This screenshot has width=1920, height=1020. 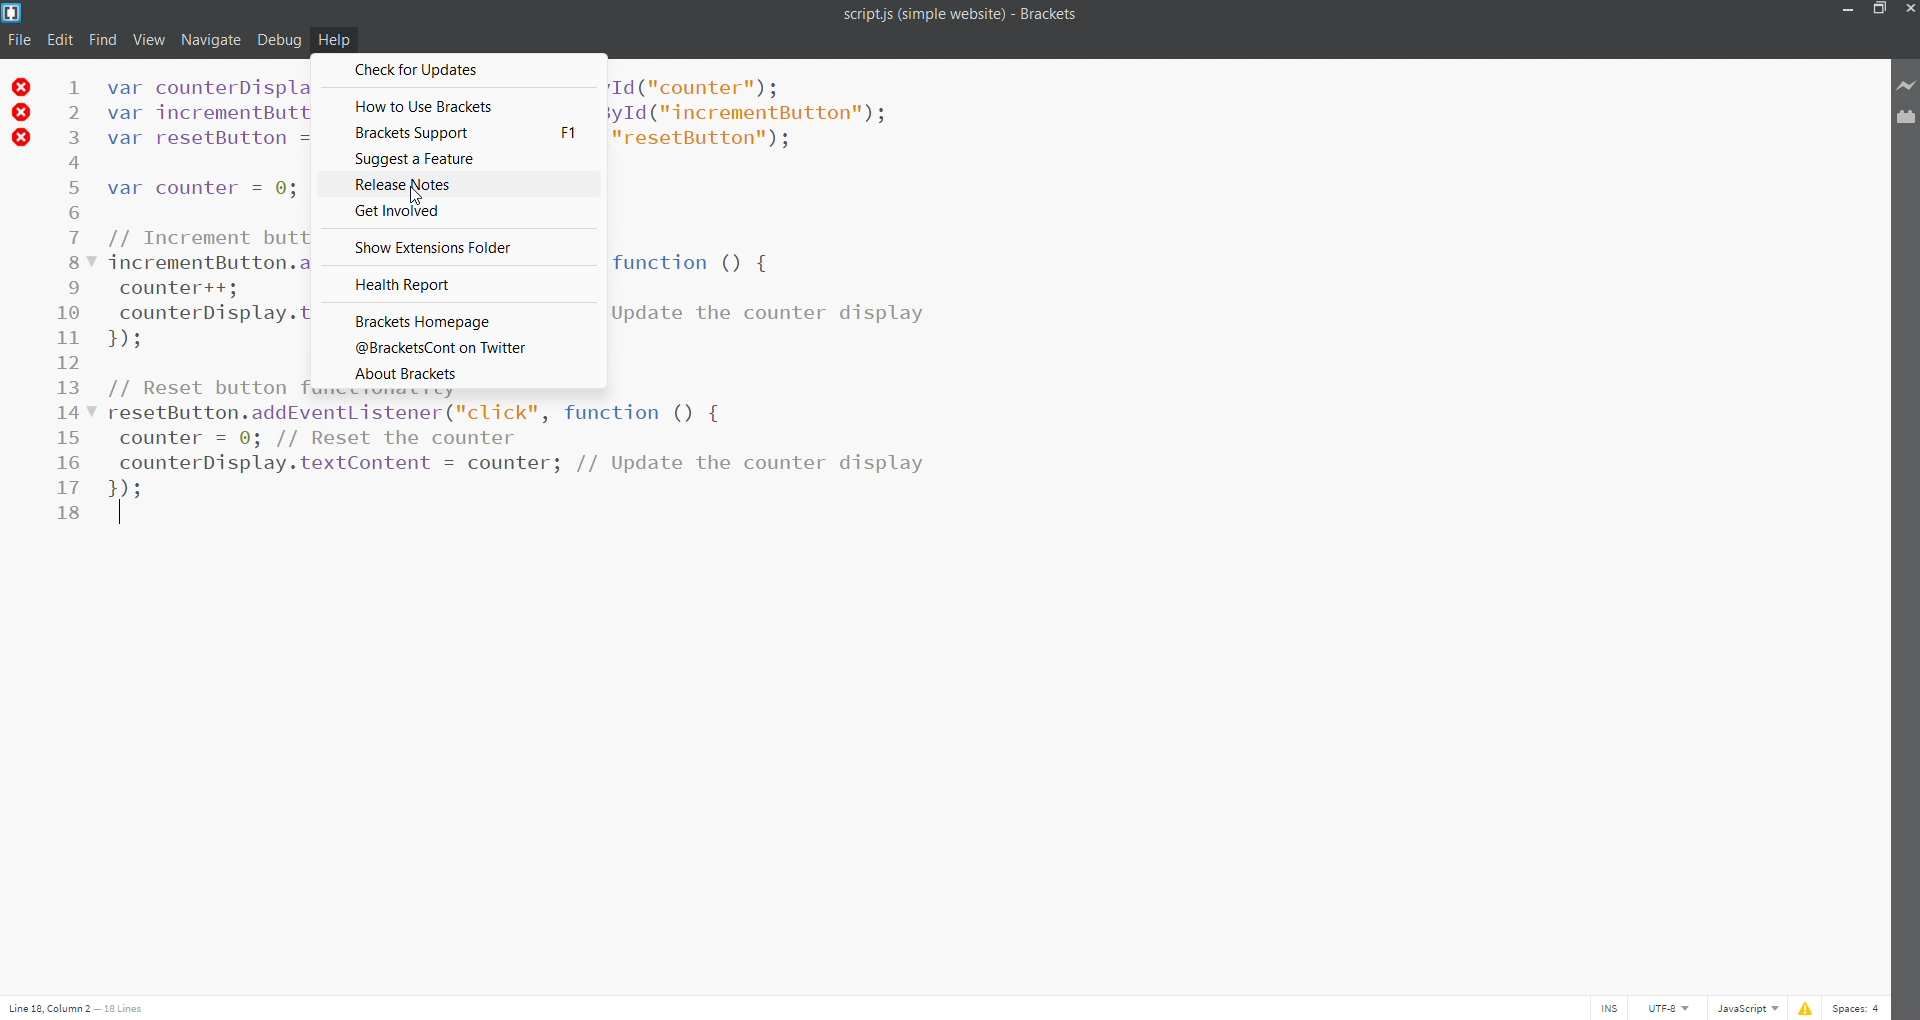 What do you see at coordinates (461, 134) in the screenshot?
I see `brackets support` at bounding box center [461, 134].